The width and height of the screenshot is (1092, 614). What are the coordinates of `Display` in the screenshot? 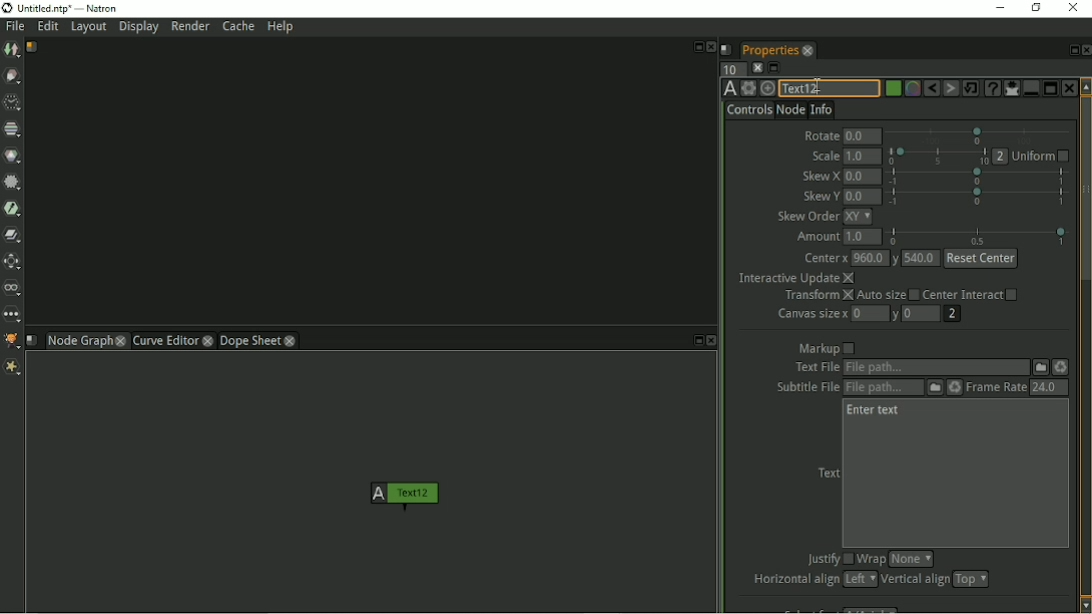 It's located at (140, 28).